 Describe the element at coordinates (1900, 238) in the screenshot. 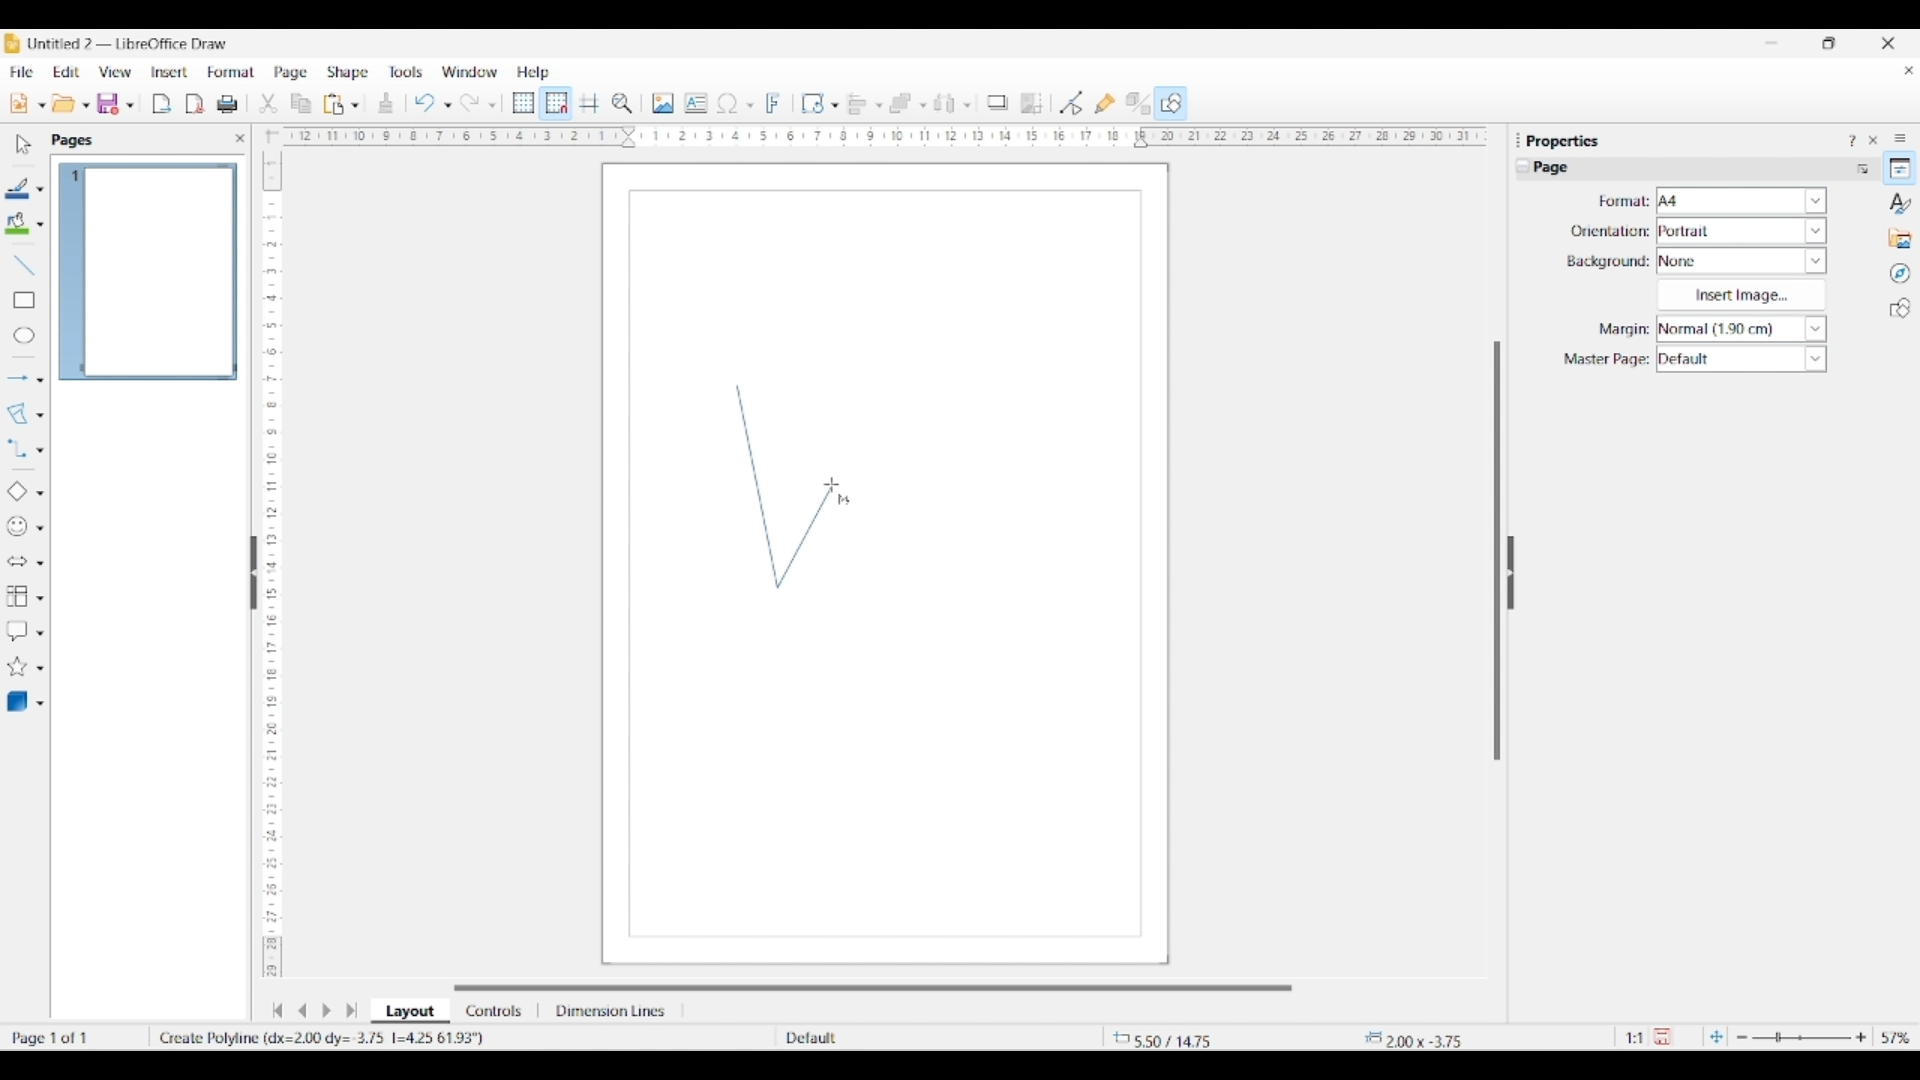

I see `Gallery` at that location.